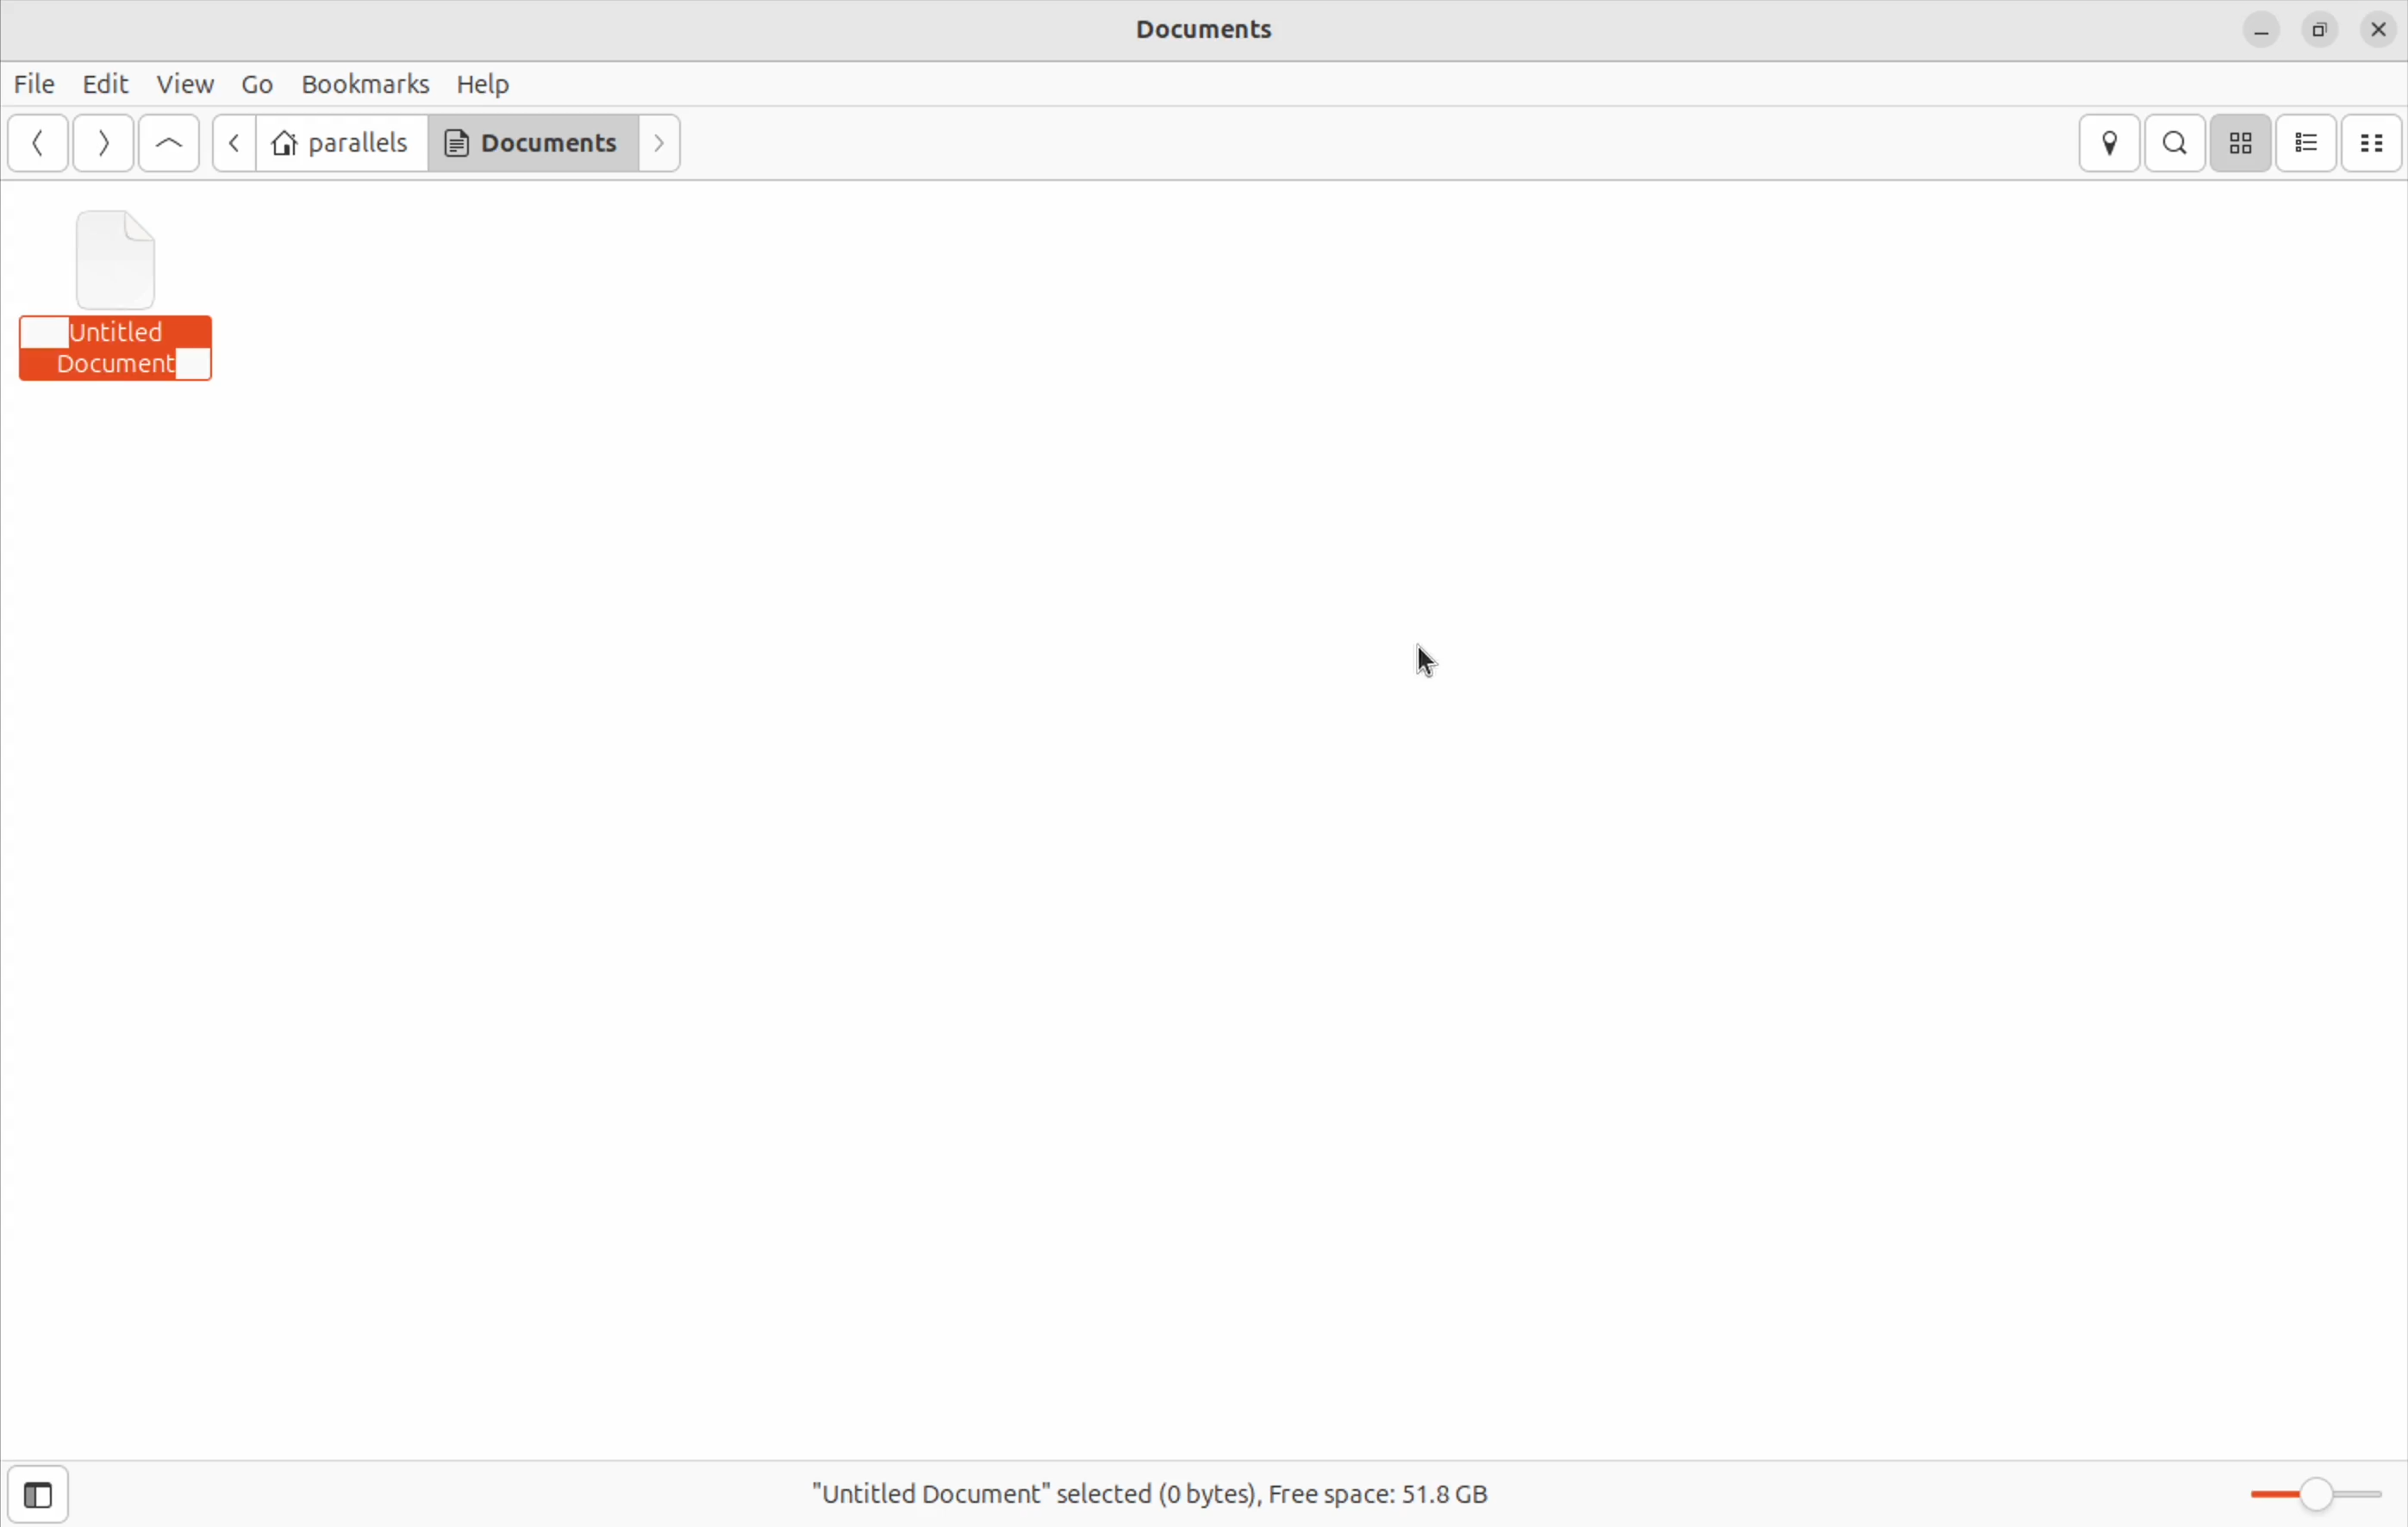  Describe the element at coordinates (2171, 142) in the screenshot. I see `search bar` at that location.